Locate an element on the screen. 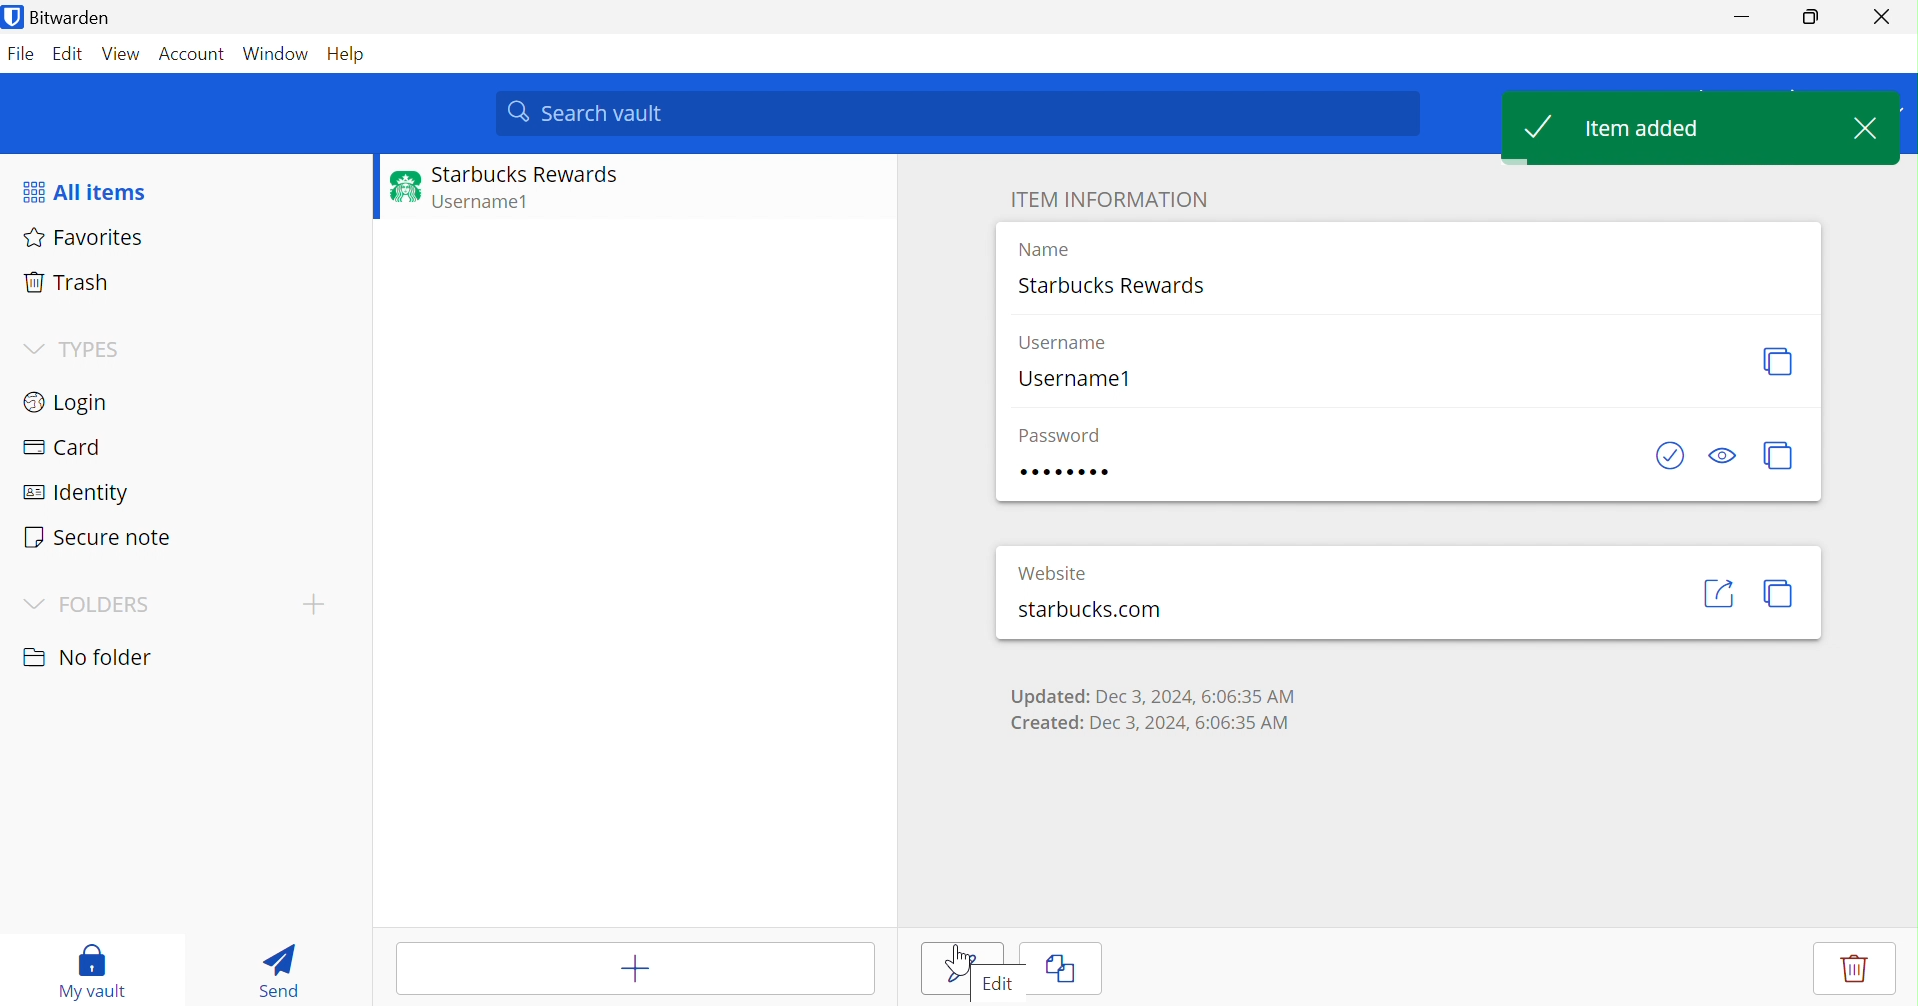  Delete is located at coordinates (1856, 969).